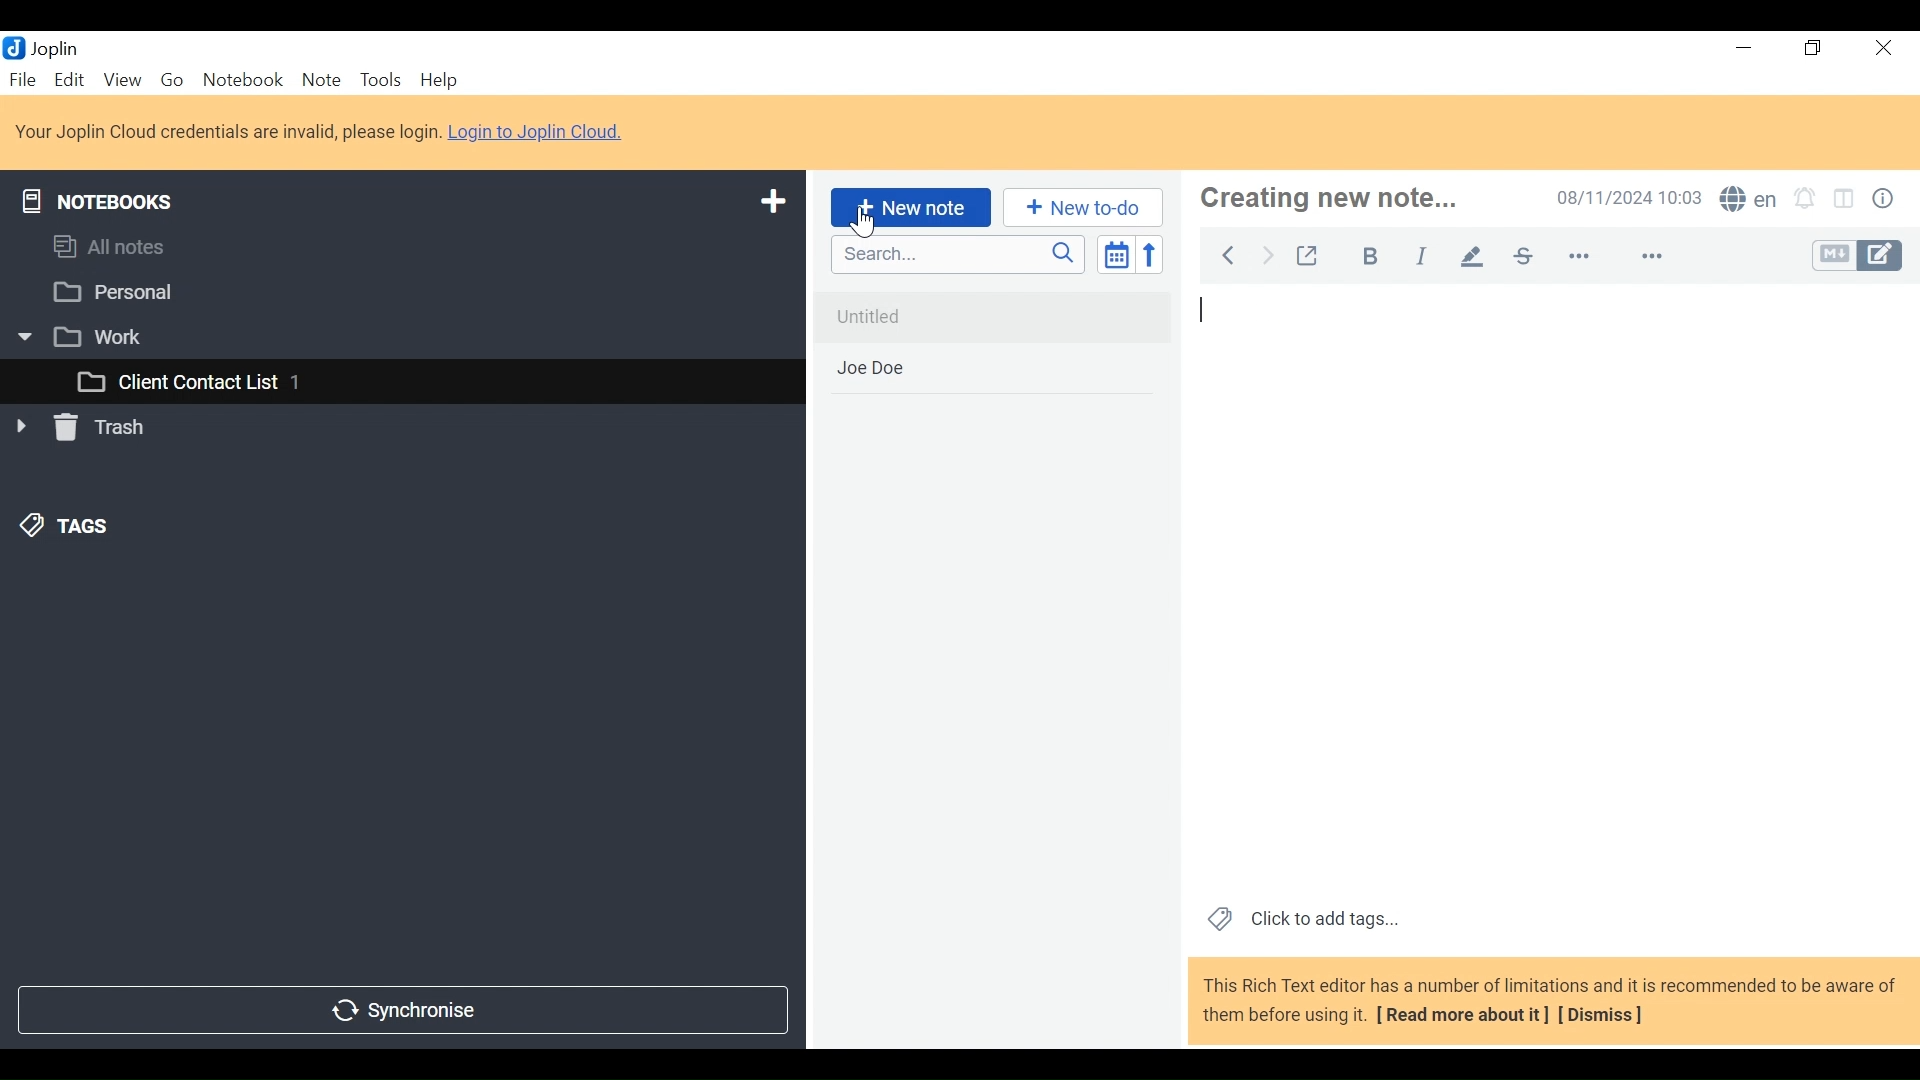 Image resolution: width=1920 pixels, height=1080 pixels. Describe the element at coordinates (401, 250) in the screenshot. I see `All Notes` at that location.